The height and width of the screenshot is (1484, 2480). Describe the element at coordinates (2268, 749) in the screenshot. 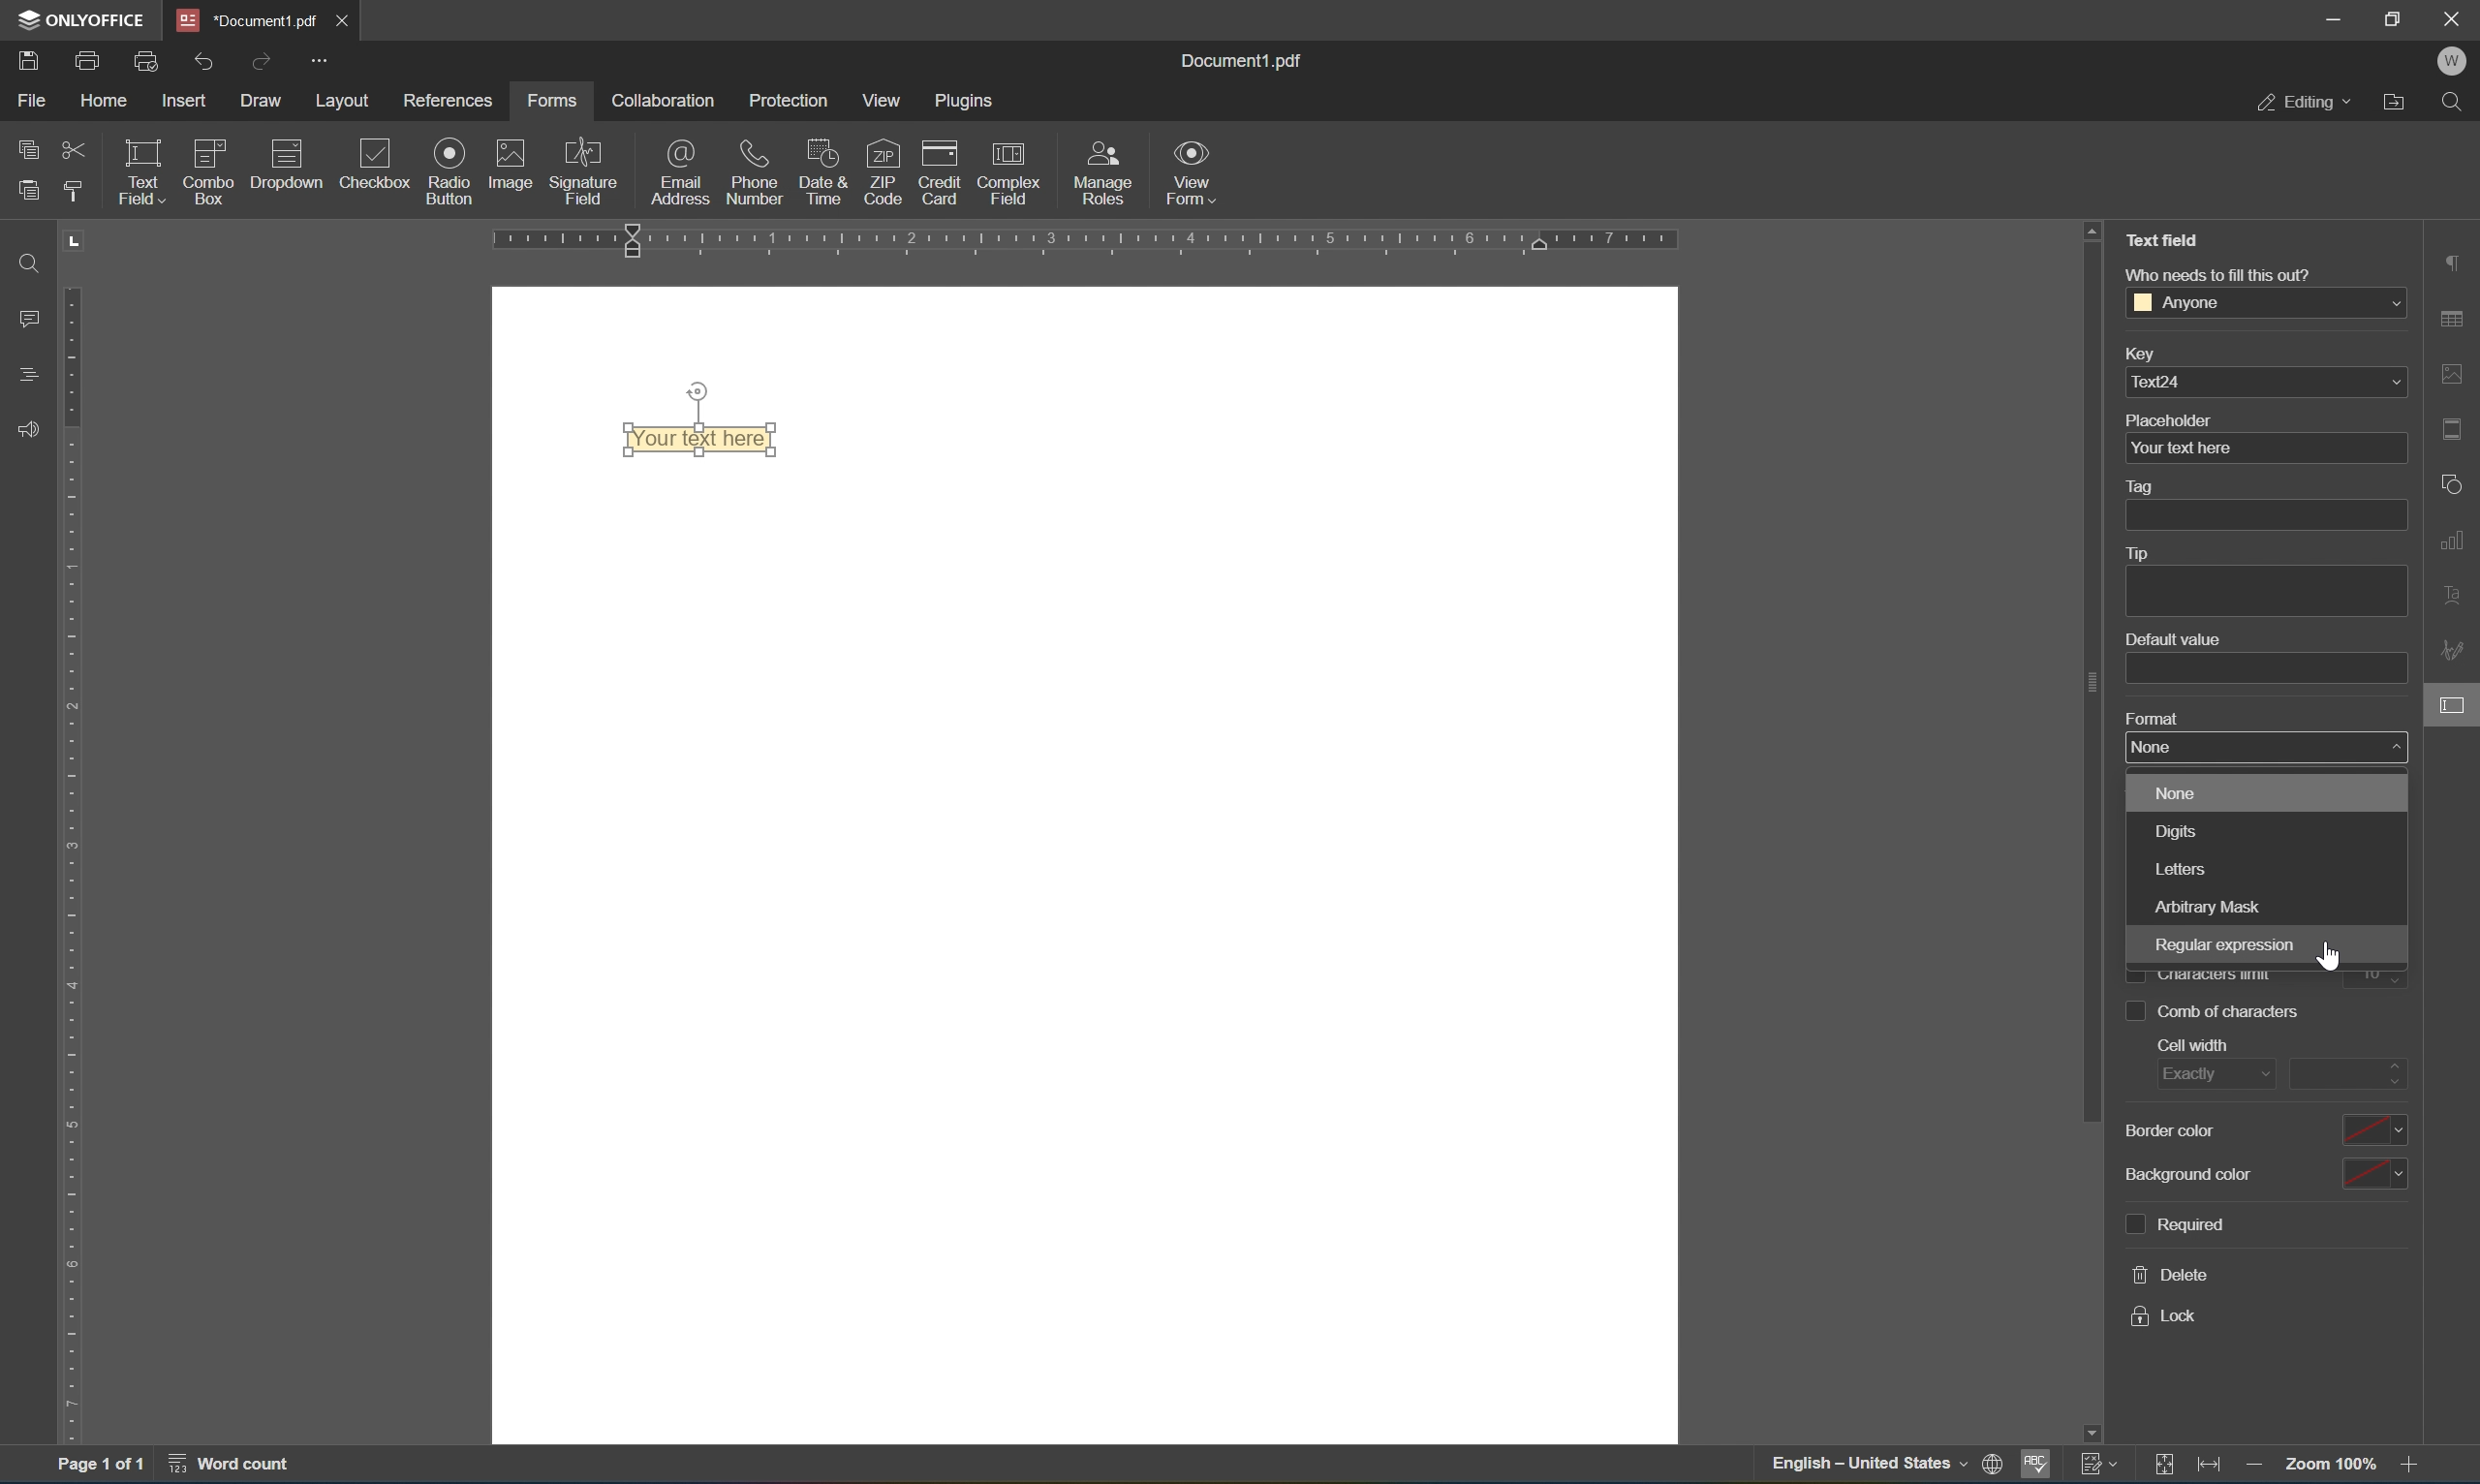

I see `none` at that location.